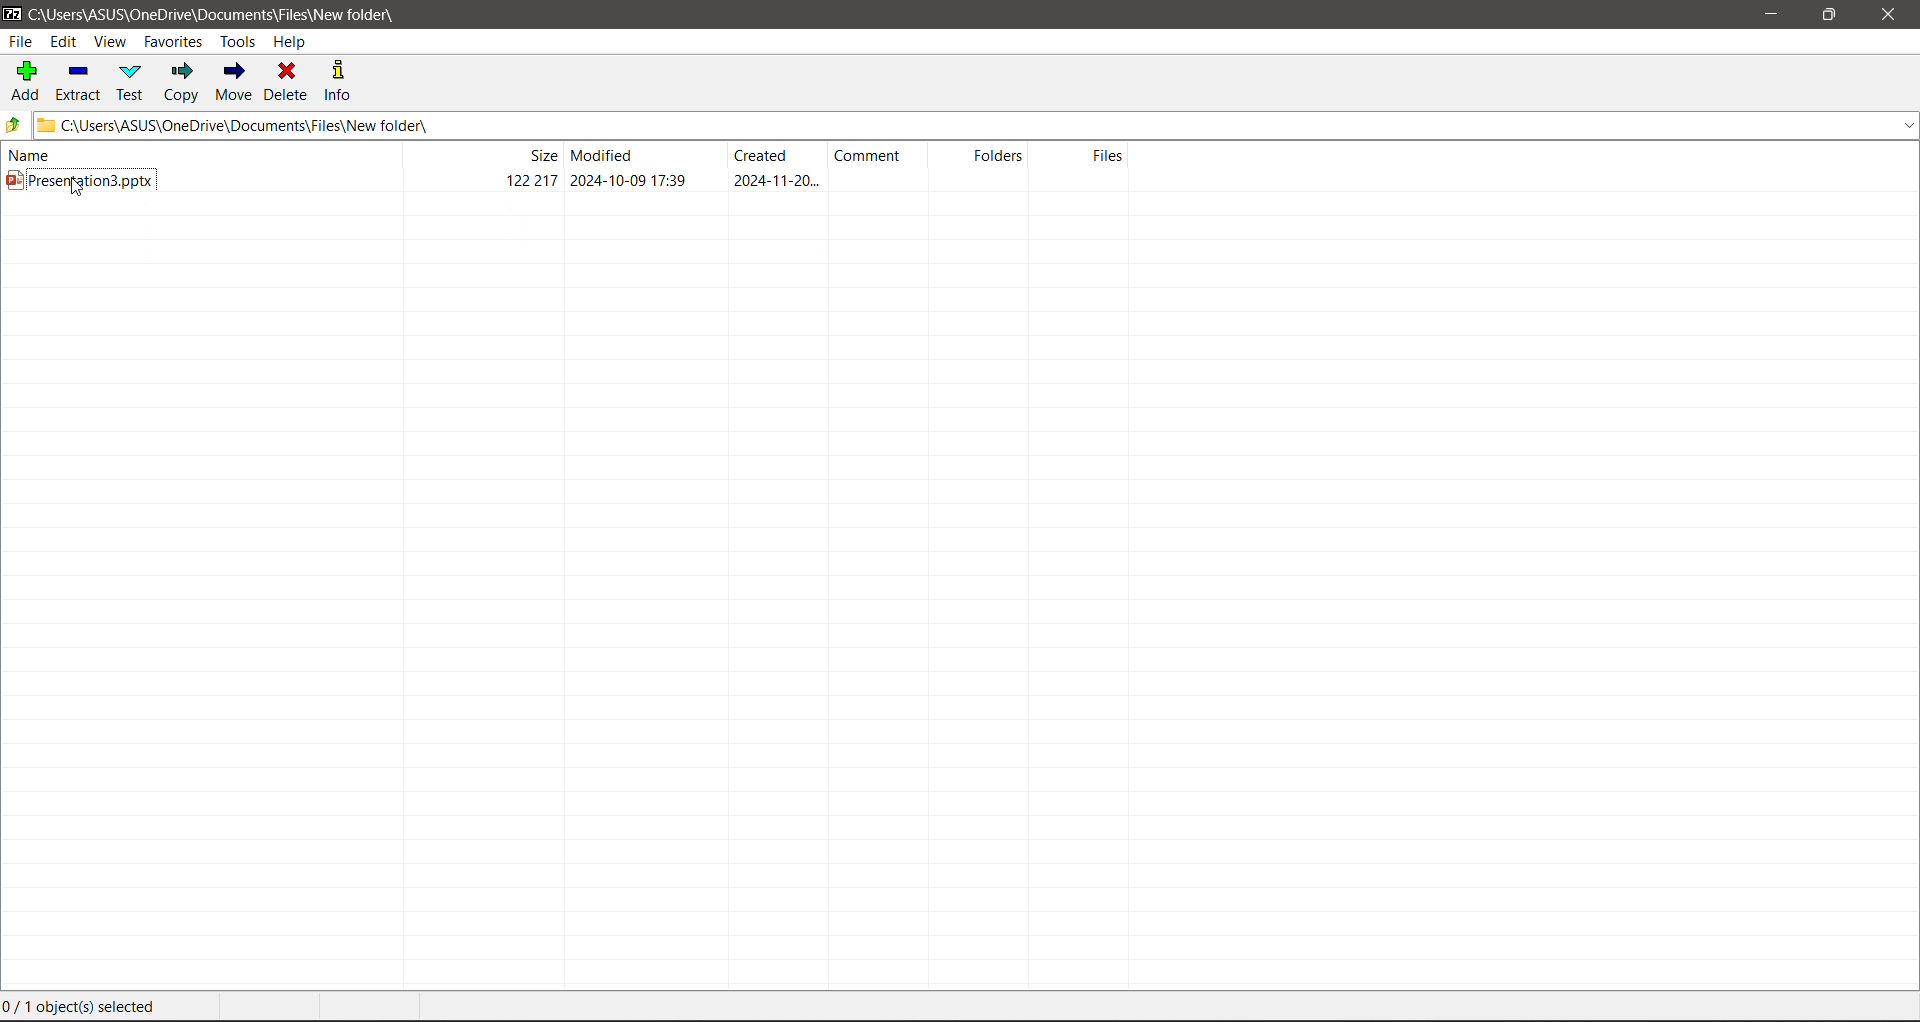 The width and height of the screenshot is (1920, 1022). What do you see at coordinates (289, 82) in the screenshot?
I see `Delete` at bounding box center [289, 82].